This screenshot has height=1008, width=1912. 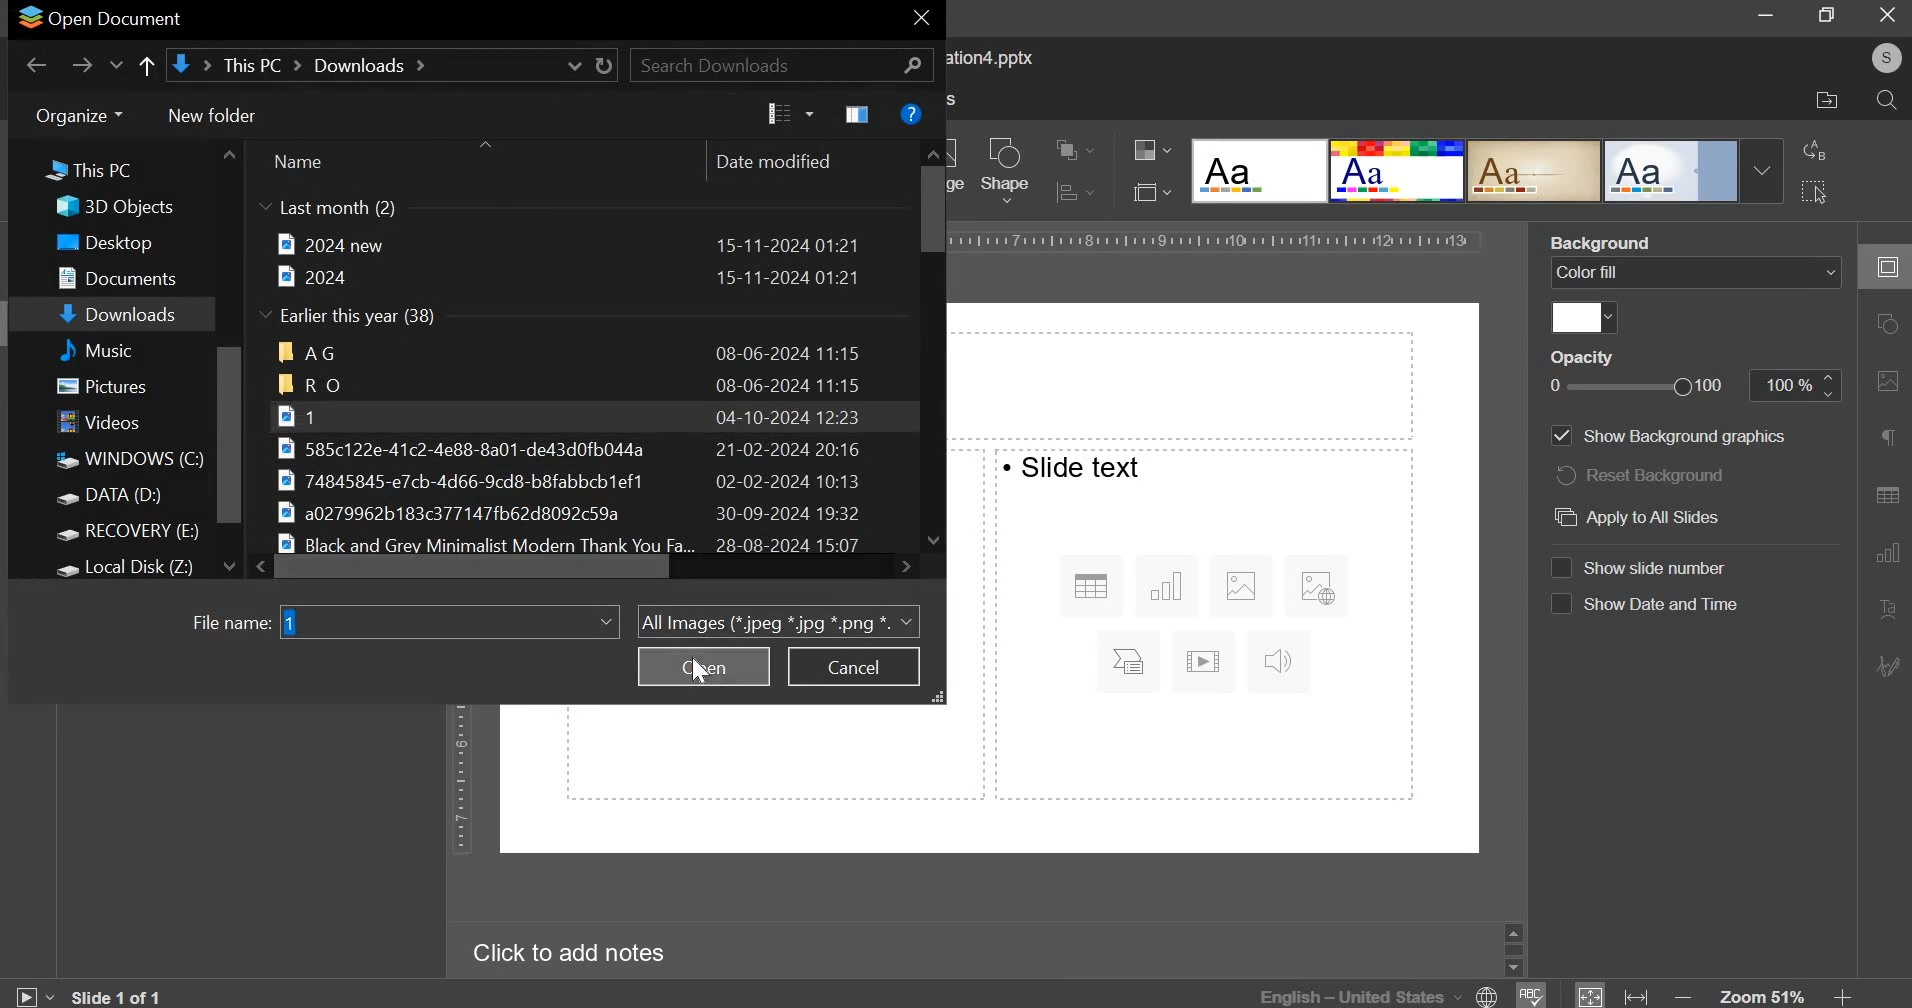 What do you see at coordinates (126, 275) in the screenshot?
I see `documents` at bounding box center [126, 275].